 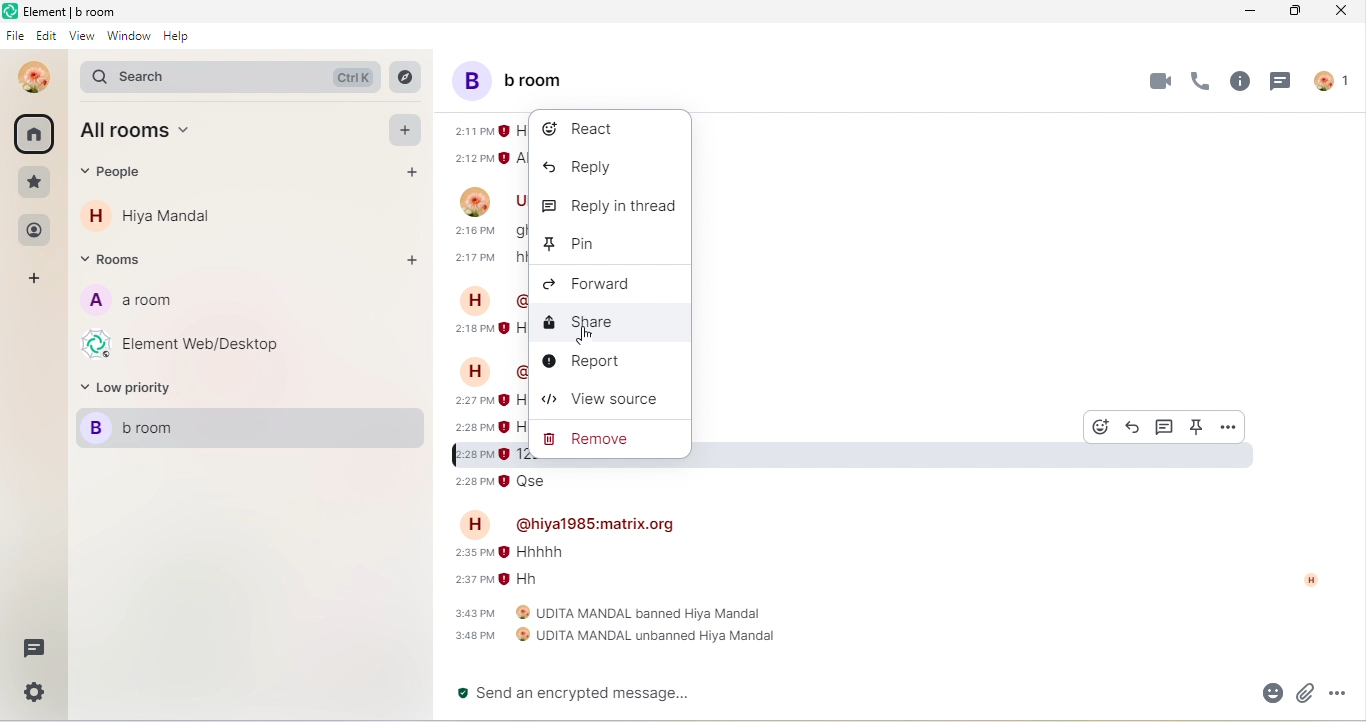 I want to click on attachment, so click(x=1306, y=694).